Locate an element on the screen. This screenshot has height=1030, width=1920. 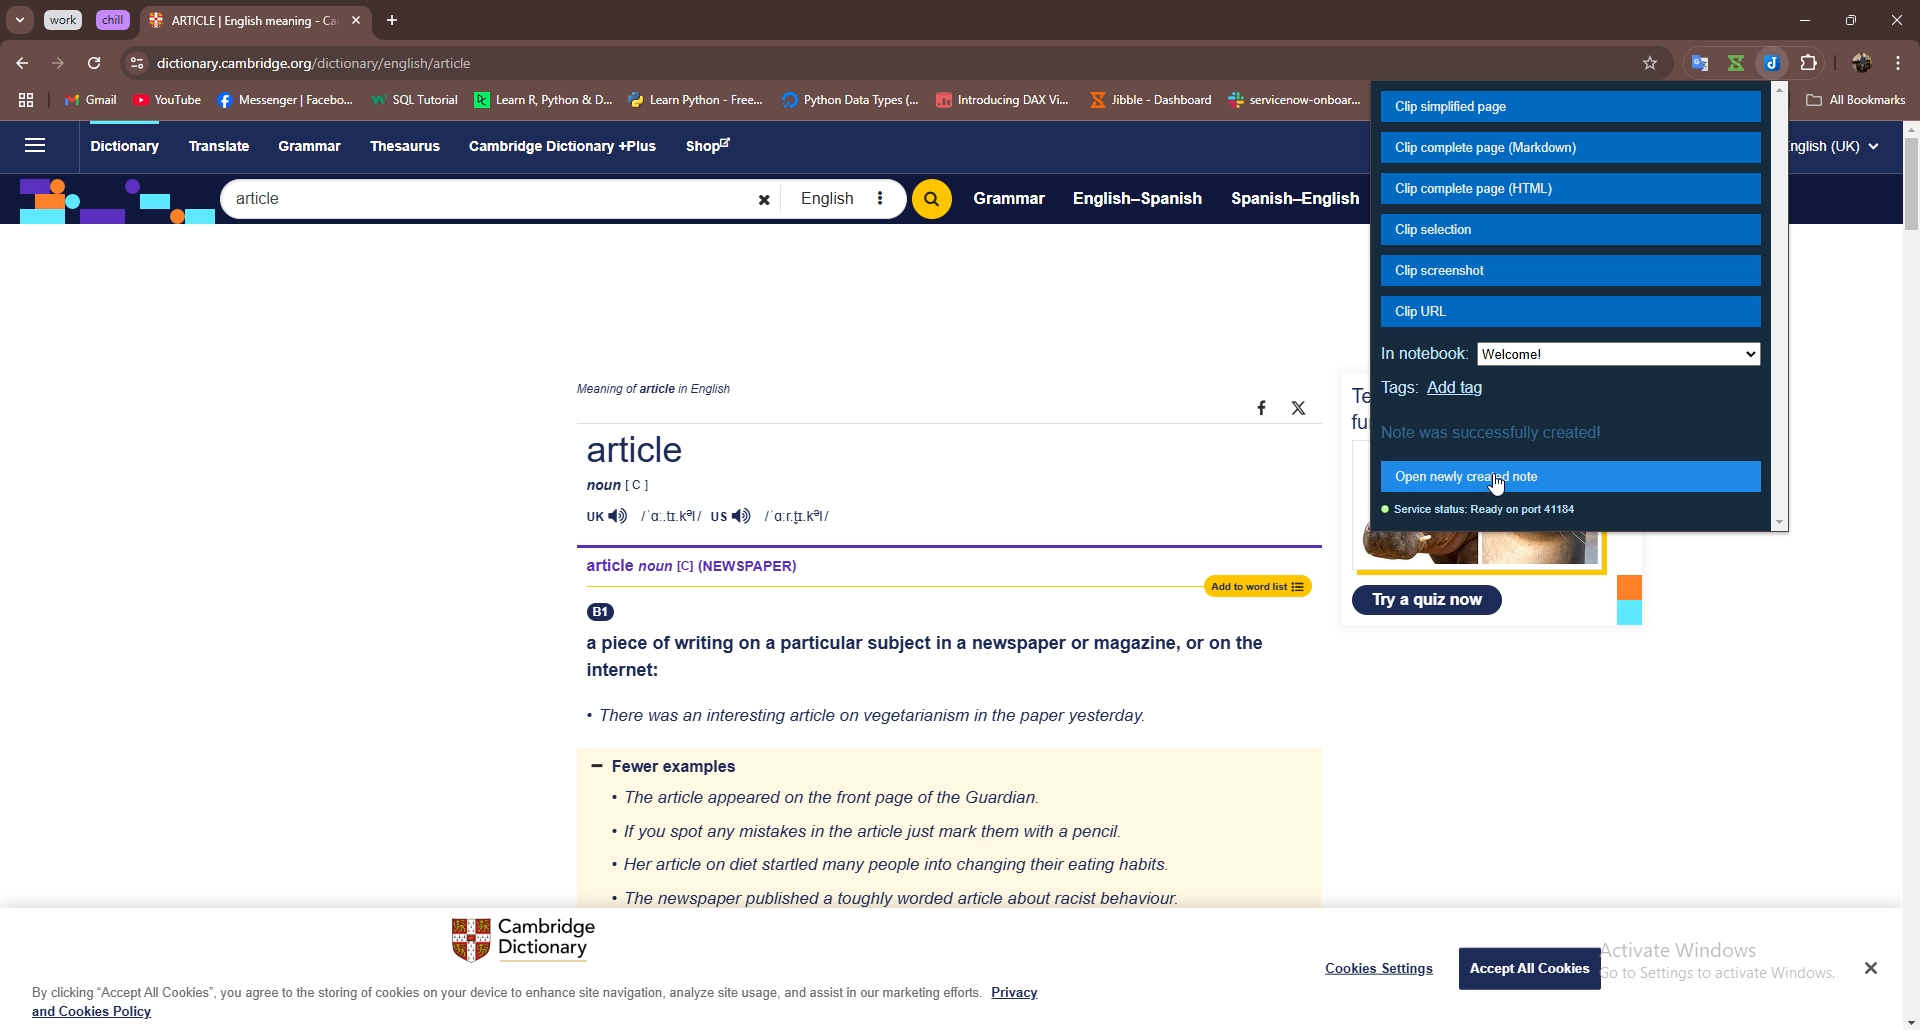
note was successfully created is located at coordinates (1497, 431).